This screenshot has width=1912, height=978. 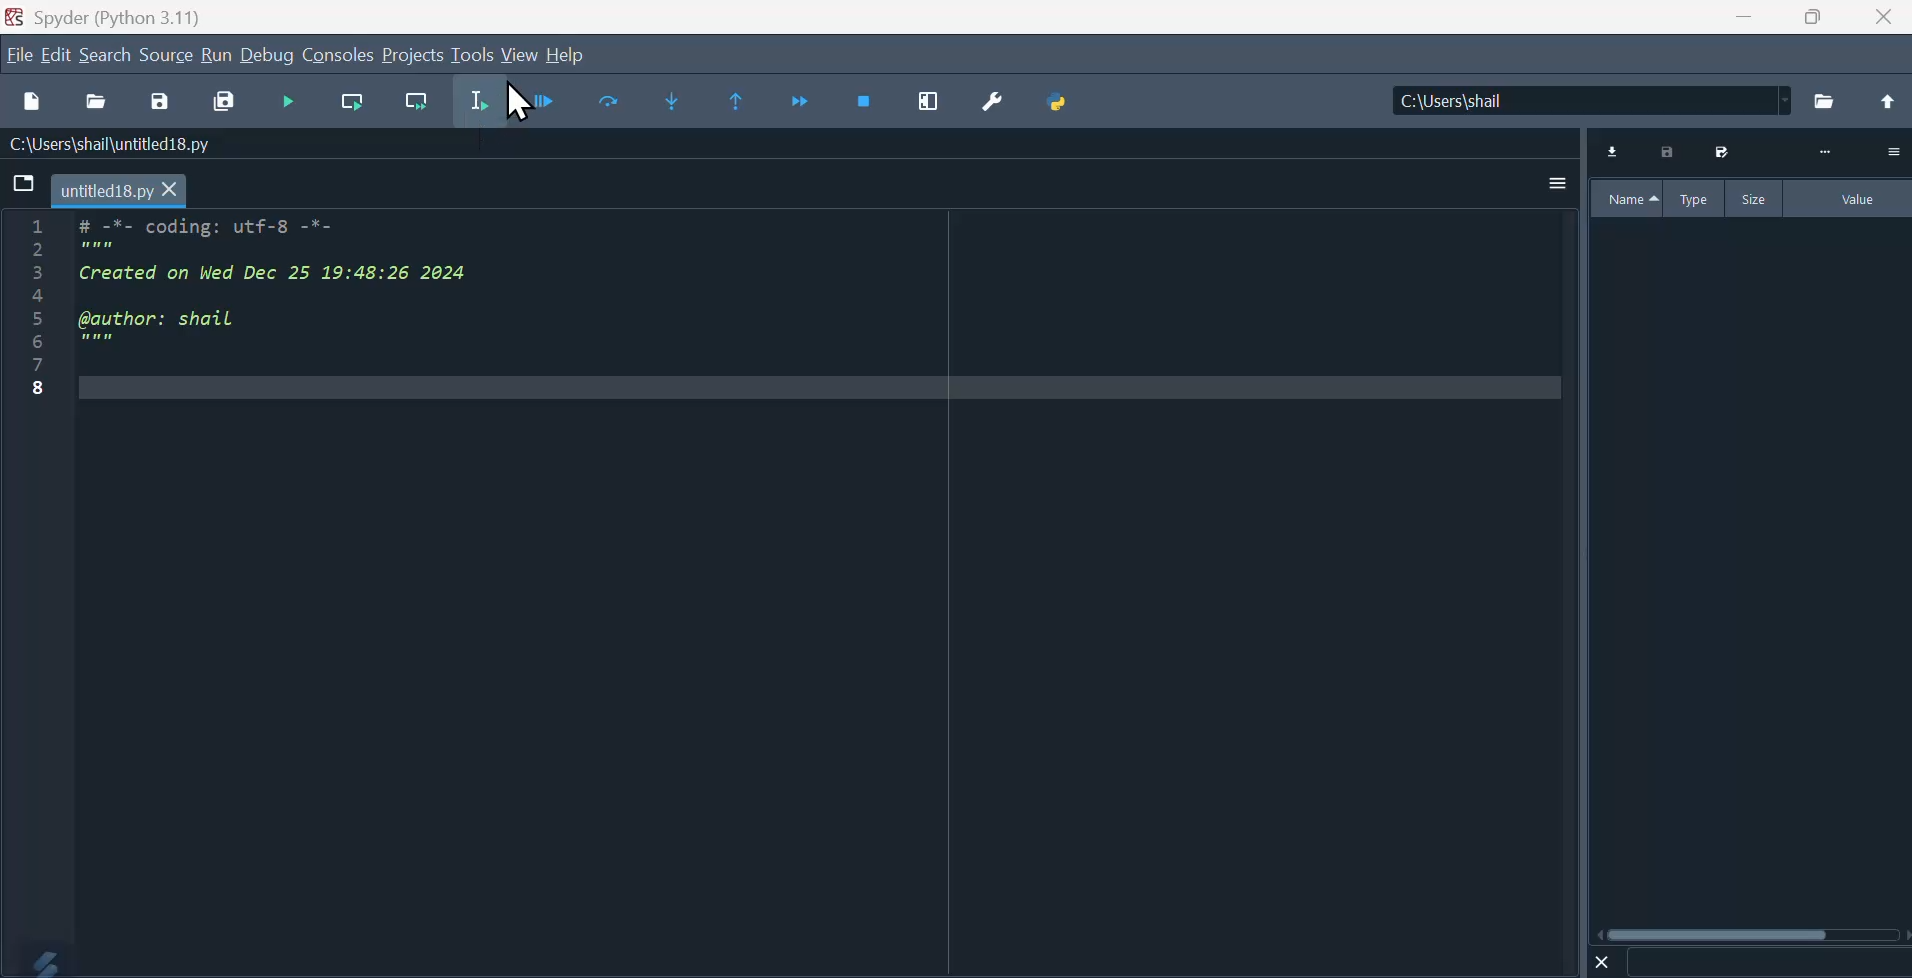 I want to click on Run cell, so click(x=286, y=103).